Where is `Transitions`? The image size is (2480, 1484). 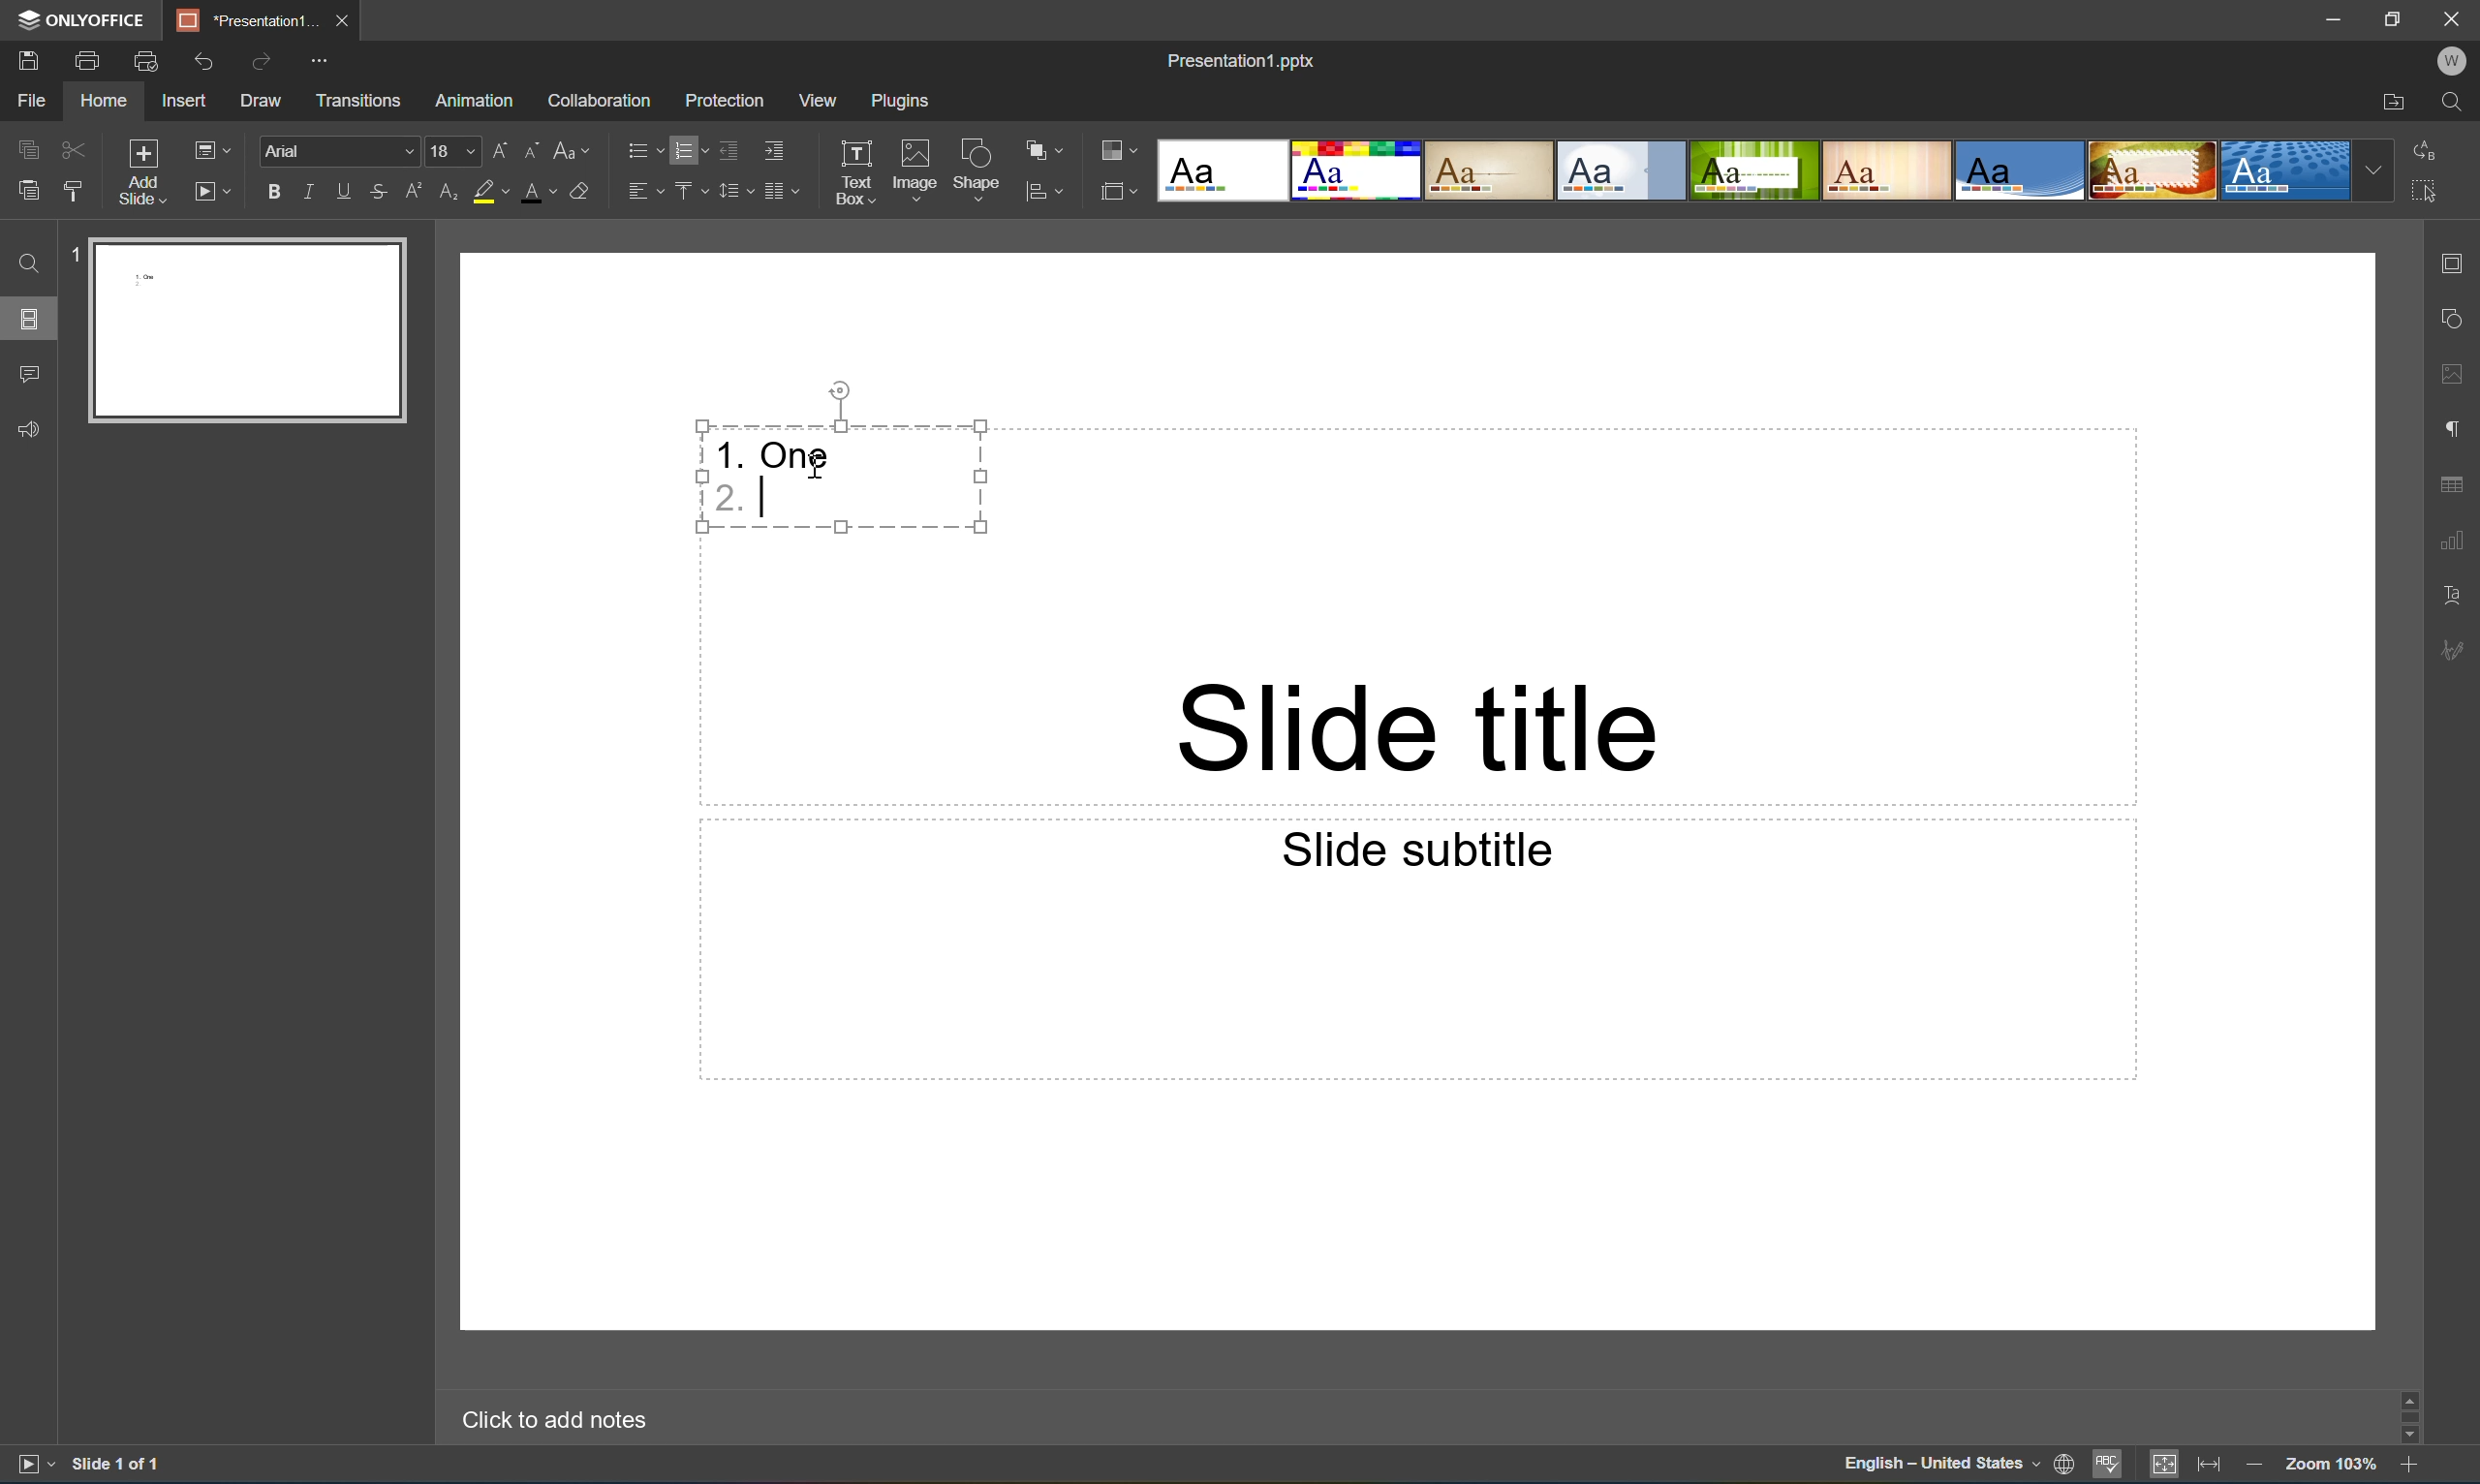
Transitions is located at coordinates (360, 101).